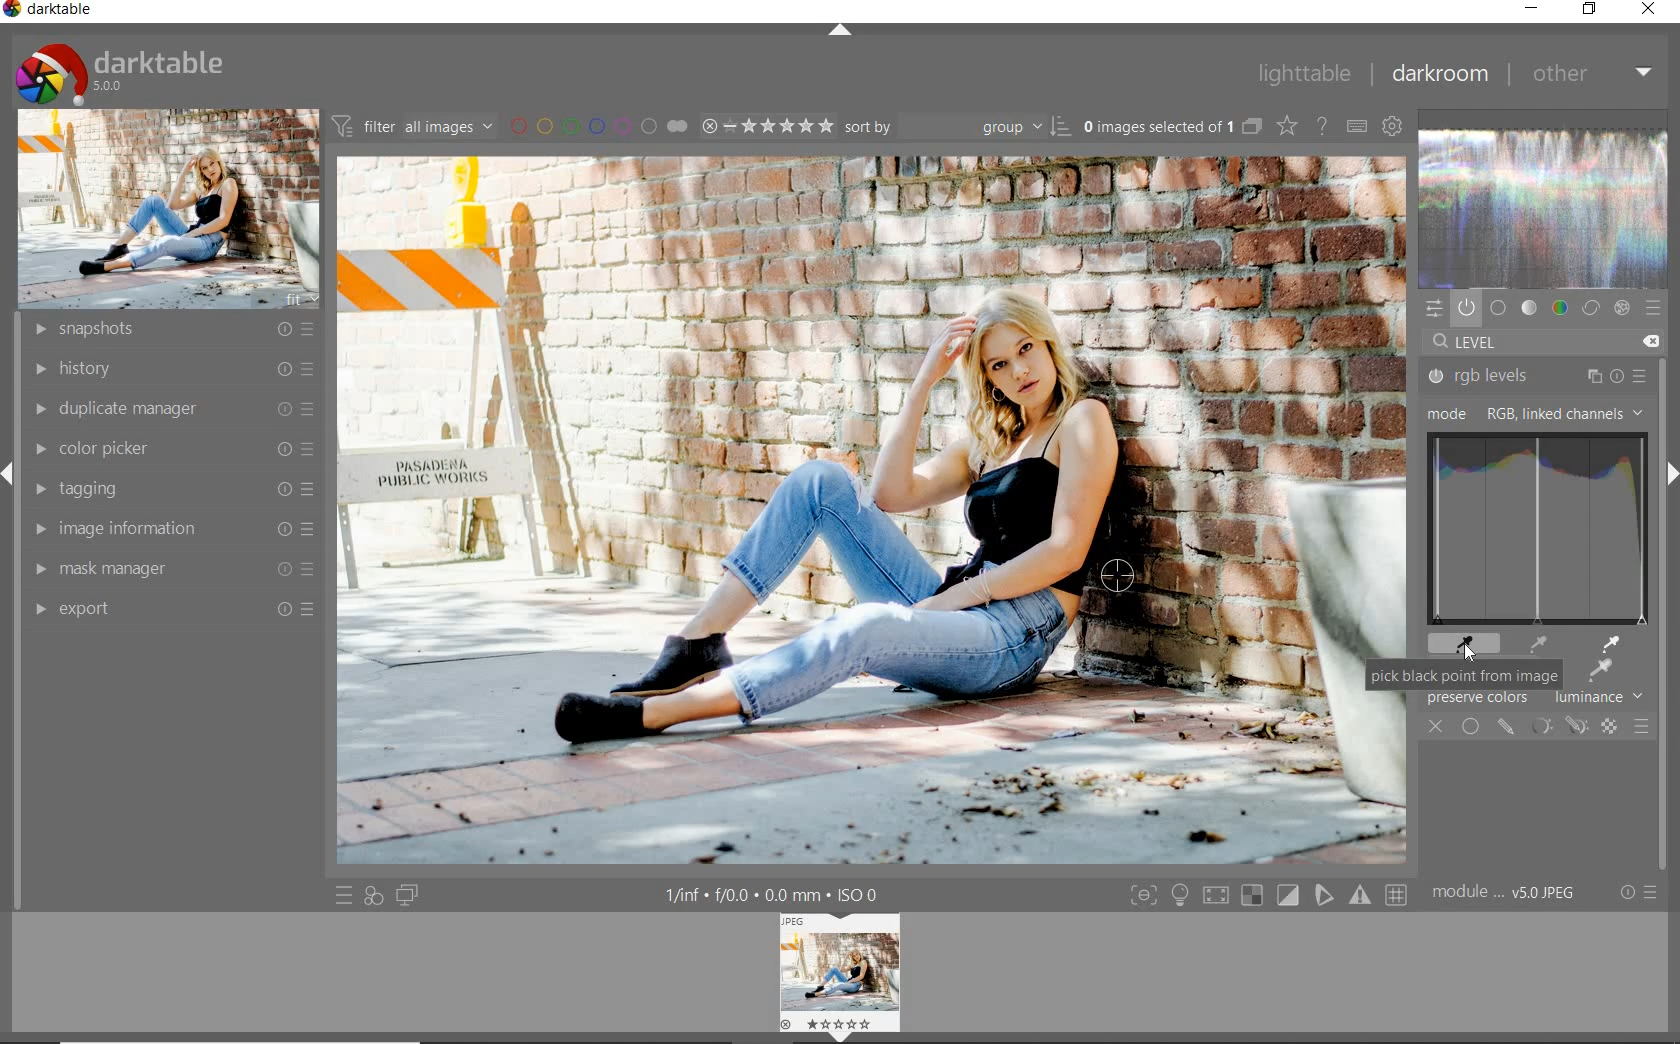 The height and width of the screenshot is (1044, 1680). I want to click on snapshots, so click(172, 330).